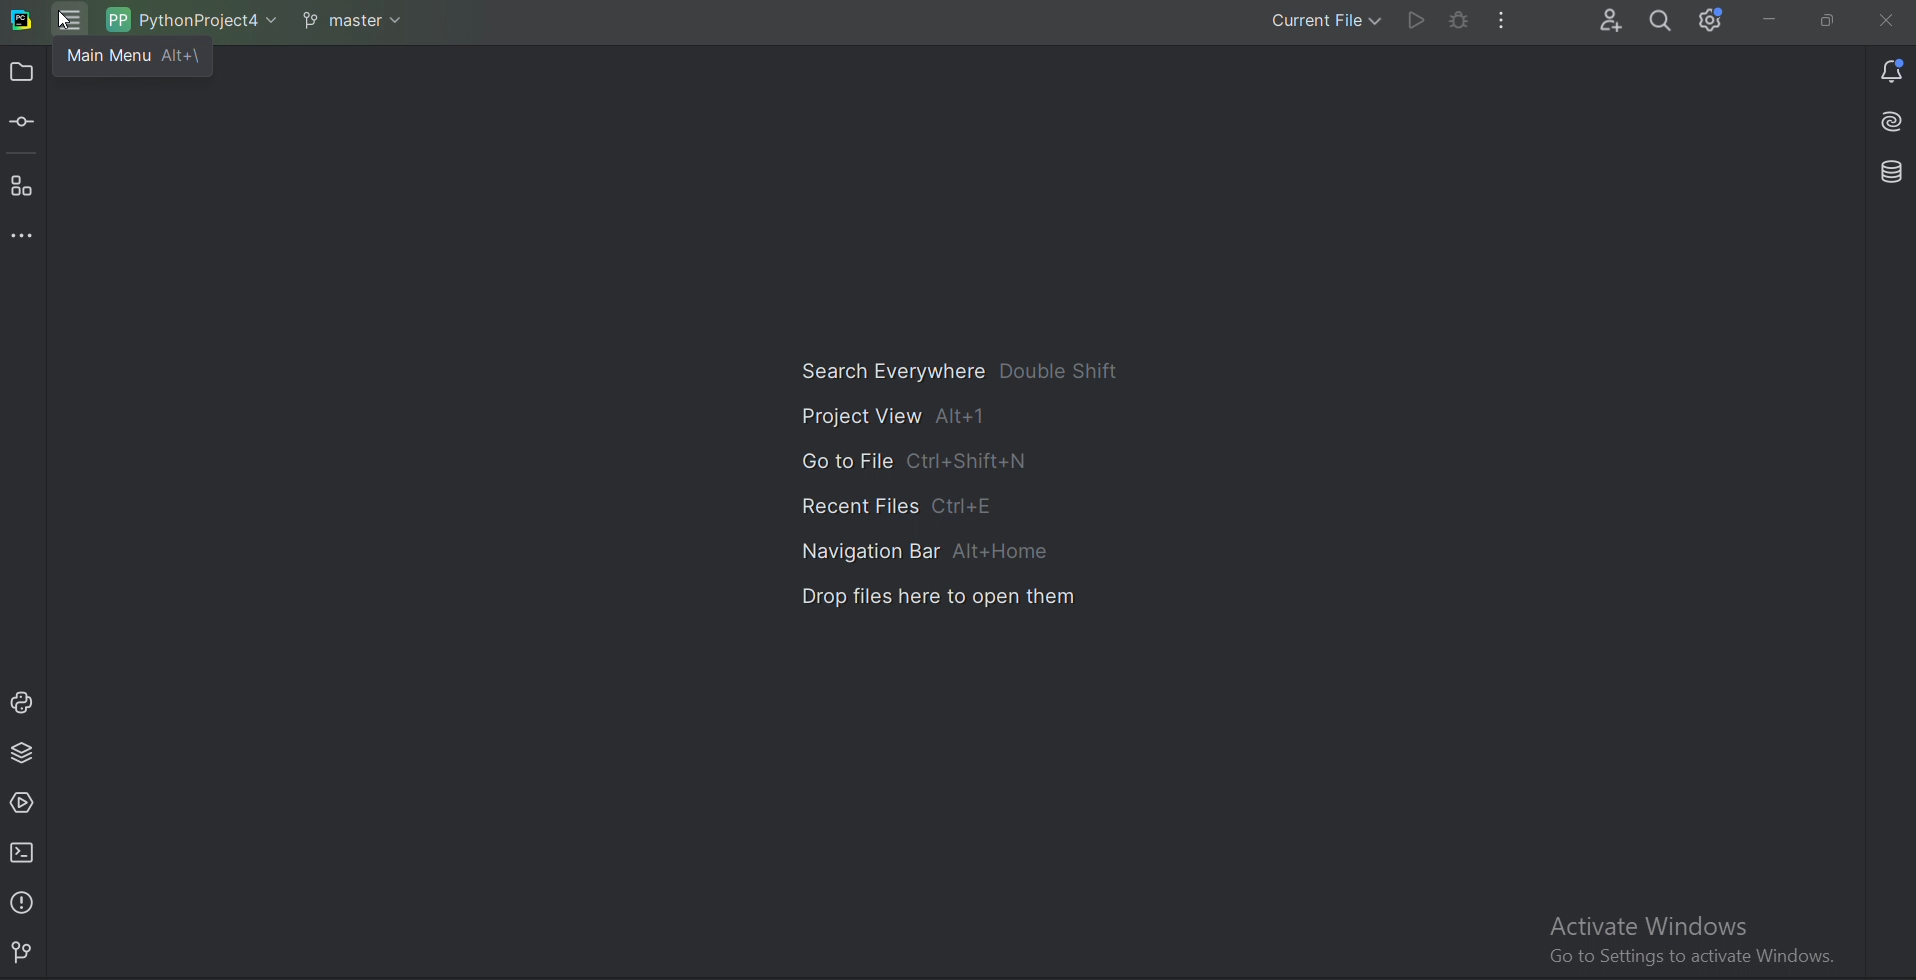 This screenshot has height=980, width=1916. What do you see at coordinates (922, 463) in the screenshot?
I see `Go to File Ctrl+Shift+N` at bounding box center [922, 463].